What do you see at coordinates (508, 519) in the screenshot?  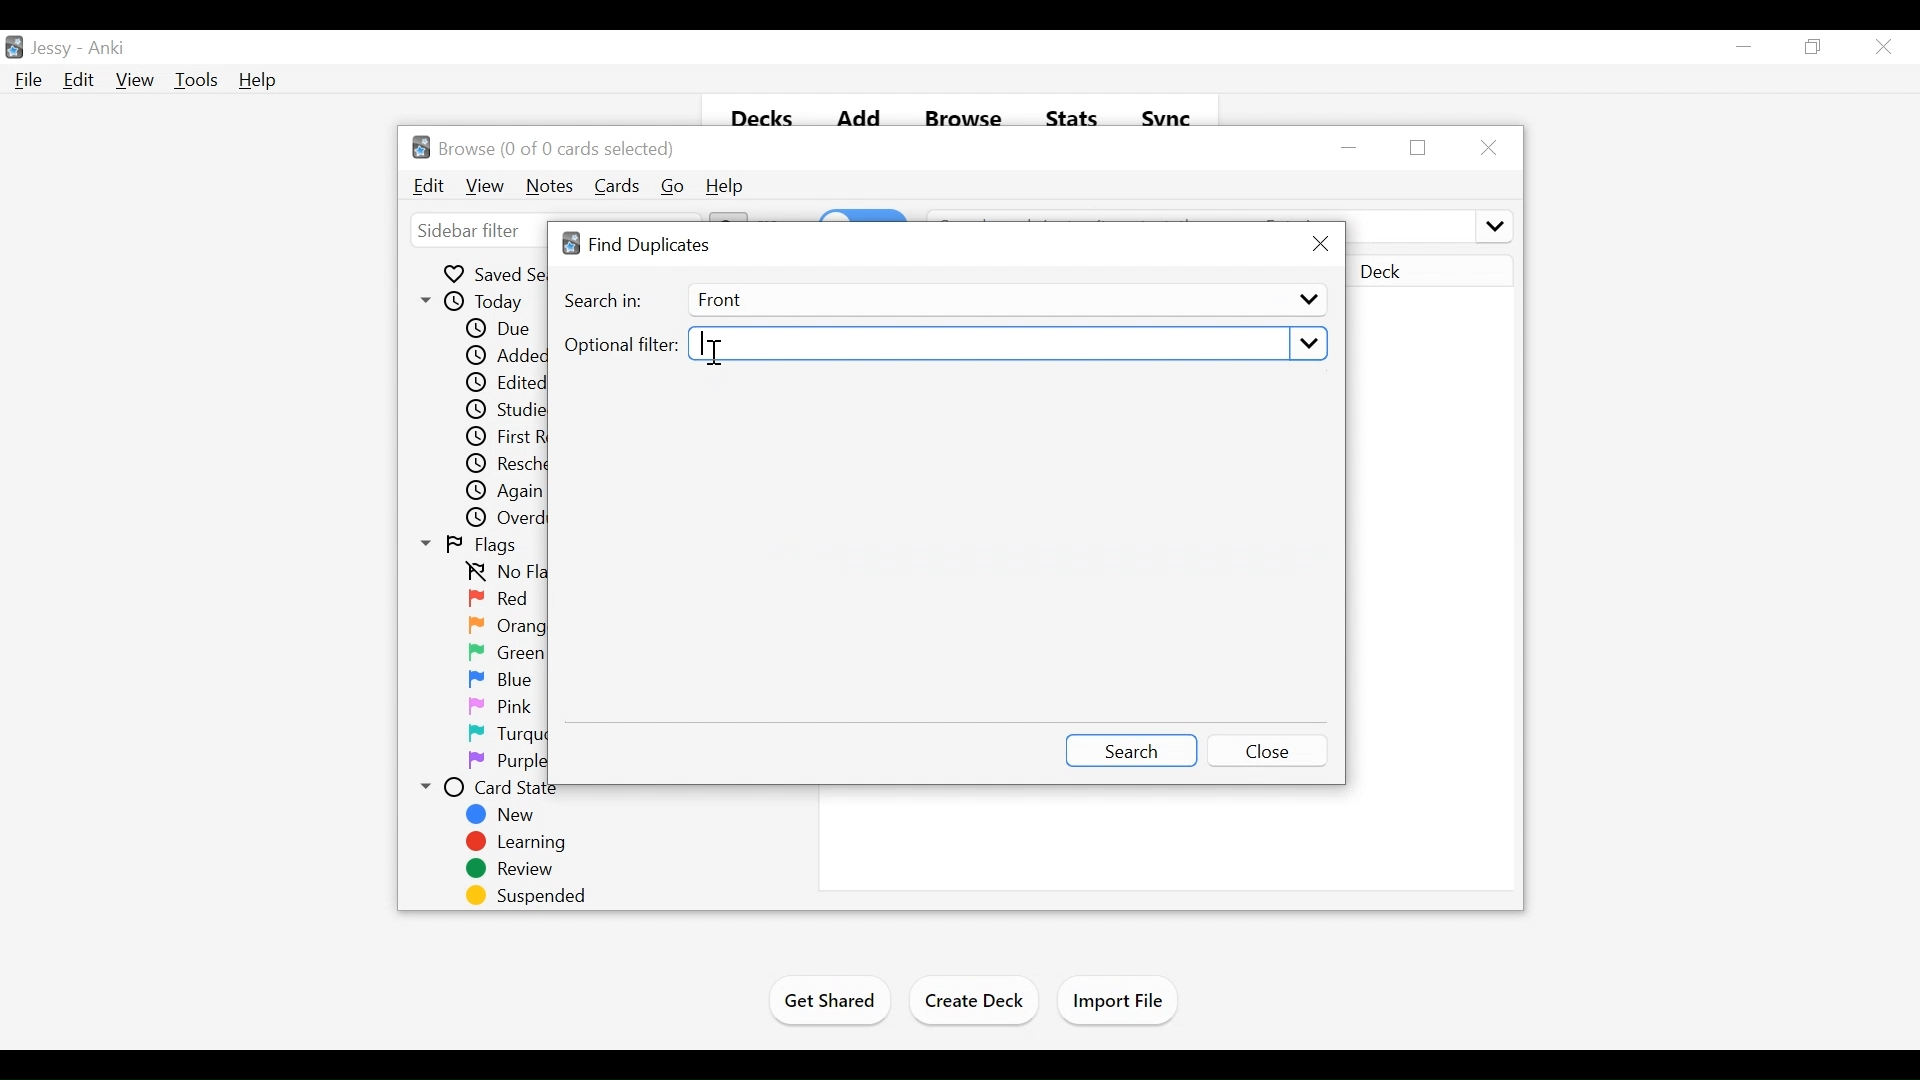 I see `Overdue` at bounding box center [508, 519].